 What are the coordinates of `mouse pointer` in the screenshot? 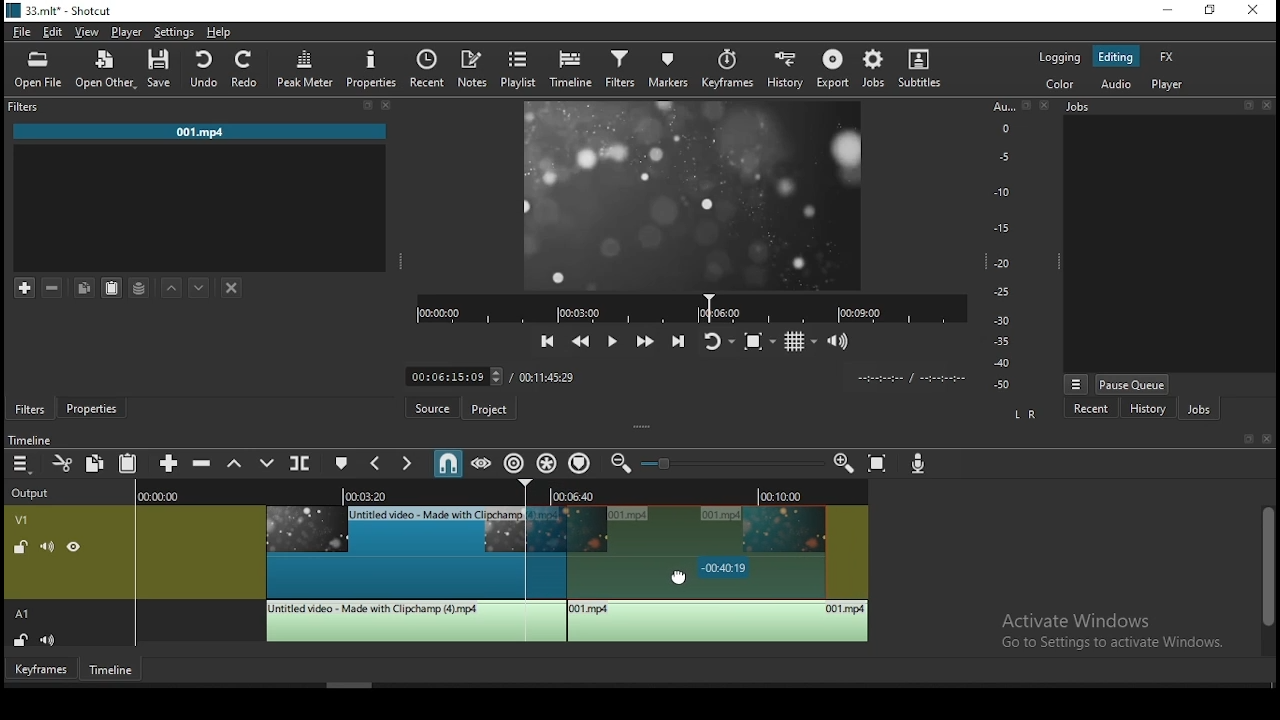 It's located at (684, 575).